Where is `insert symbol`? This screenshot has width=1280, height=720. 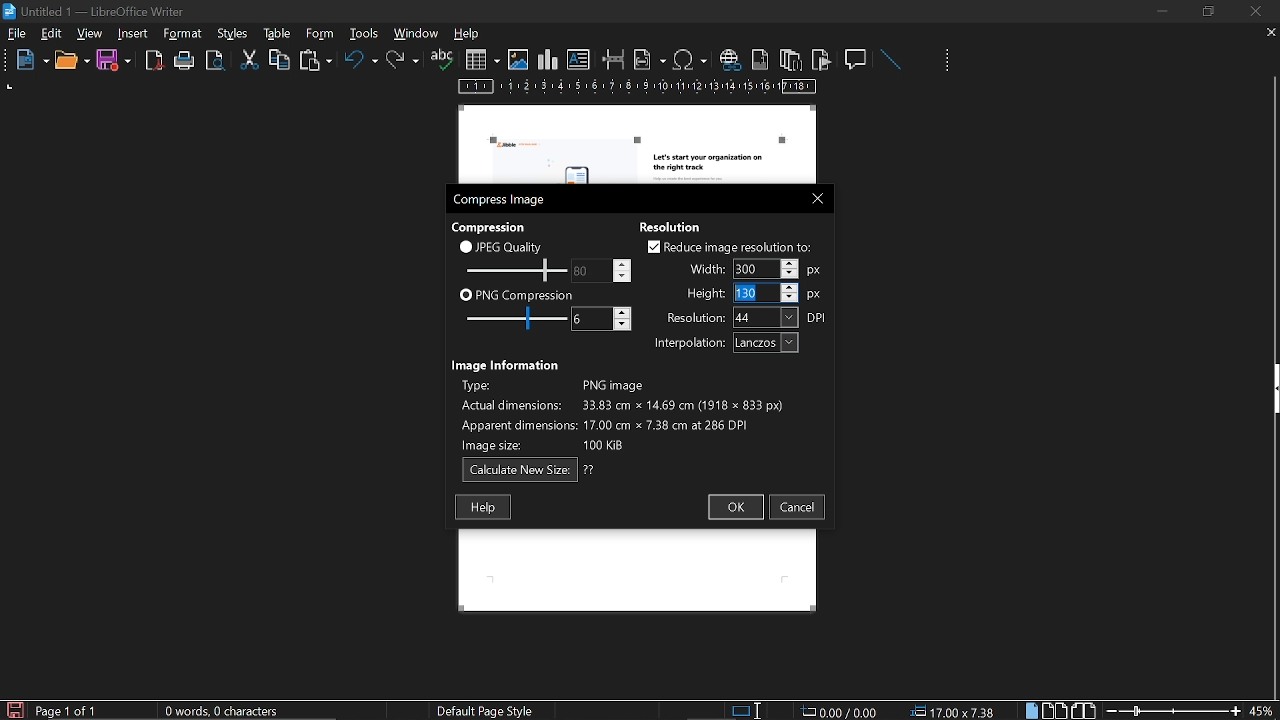
insert symbol is located at coordinates (690, 59).